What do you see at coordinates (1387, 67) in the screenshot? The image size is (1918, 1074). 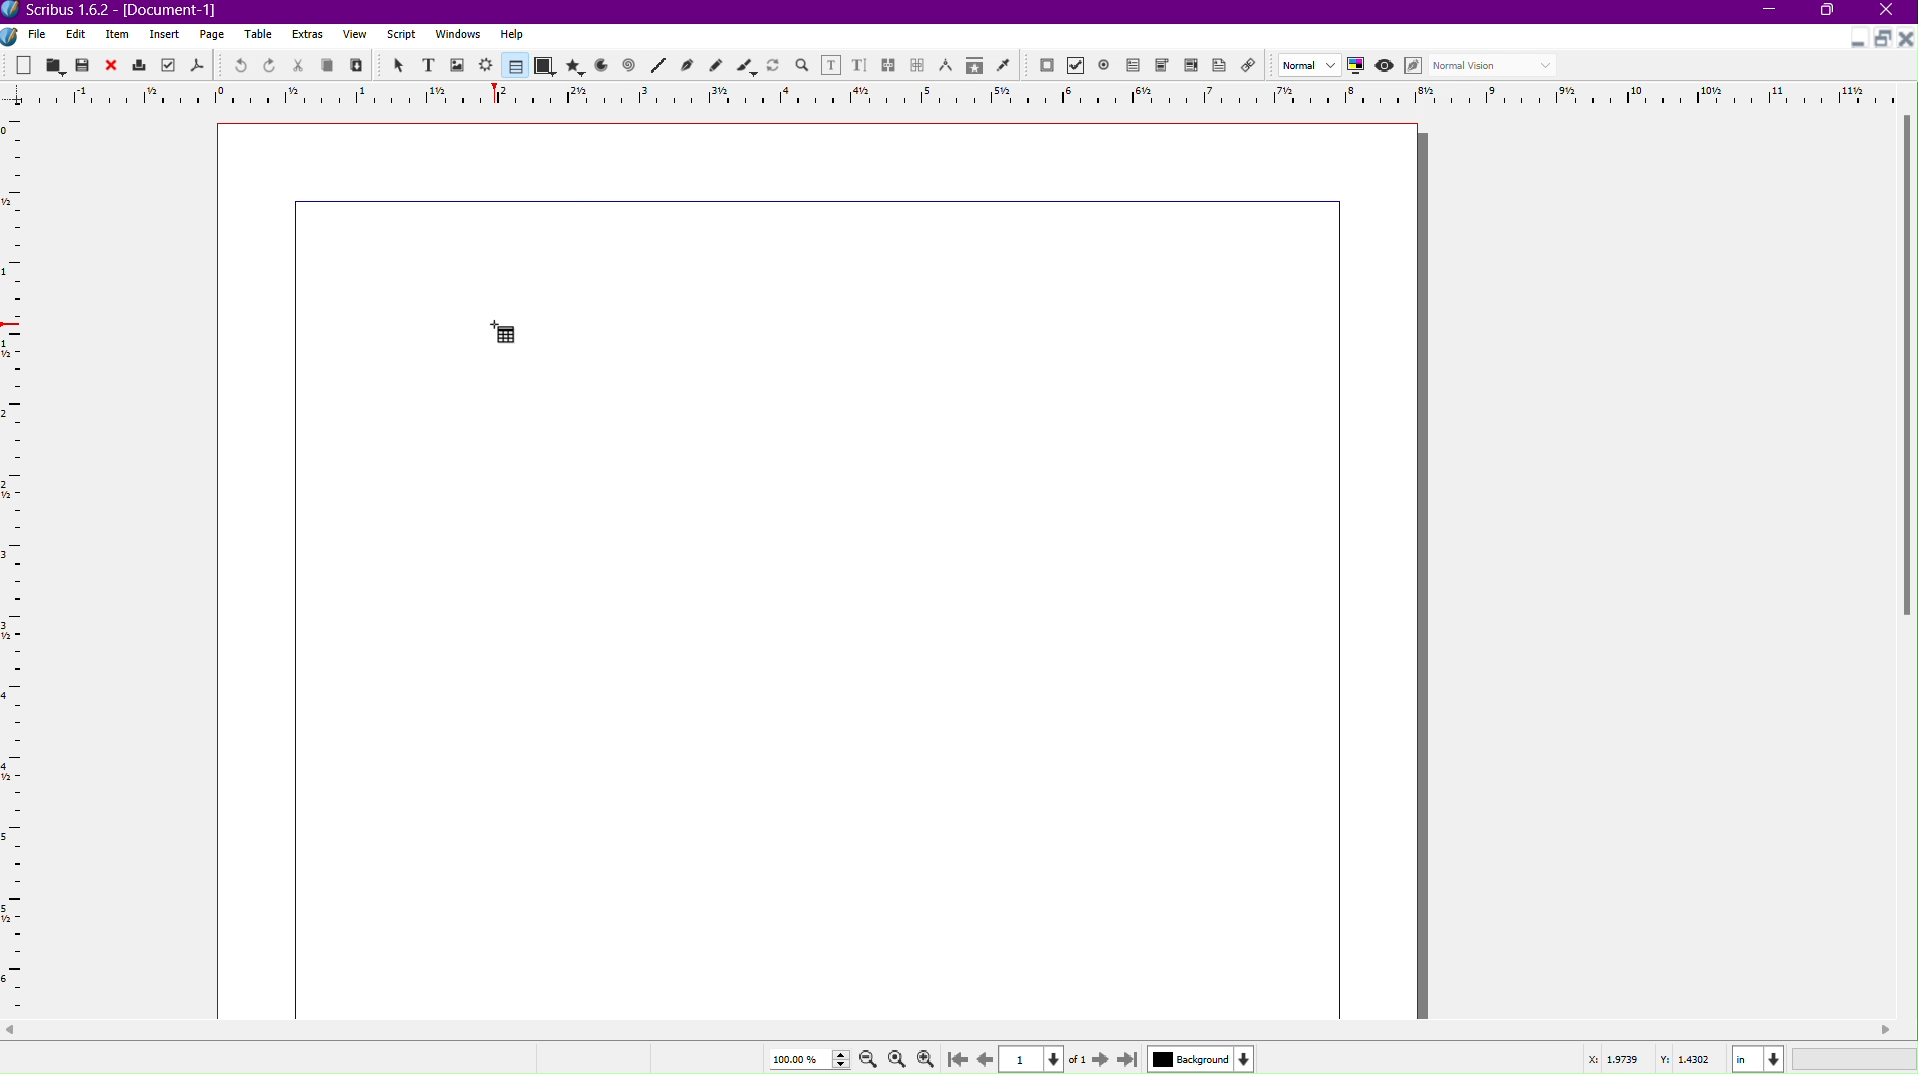 I see `Preview Mode` at bounding box center [1387, 67].